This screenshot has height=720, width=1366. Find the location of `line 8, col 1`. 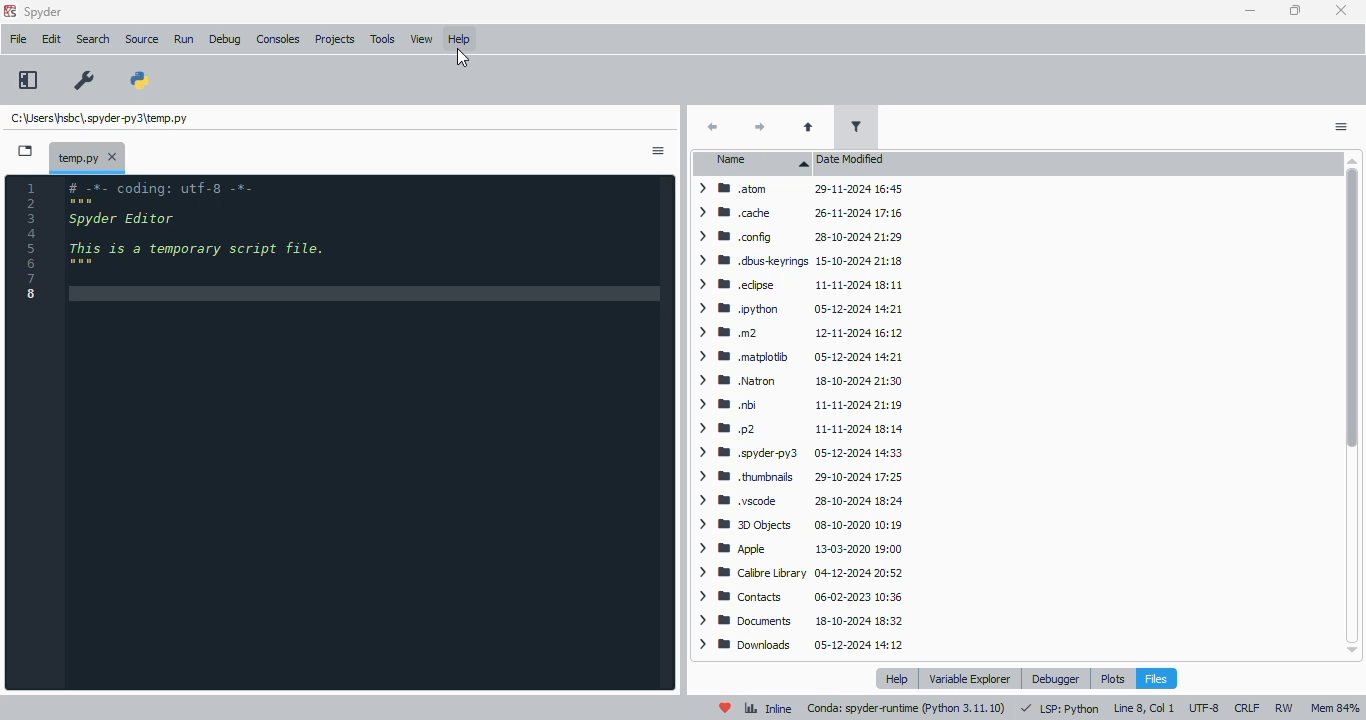

line 8, col 1 is located at coordinates (1144, 707).